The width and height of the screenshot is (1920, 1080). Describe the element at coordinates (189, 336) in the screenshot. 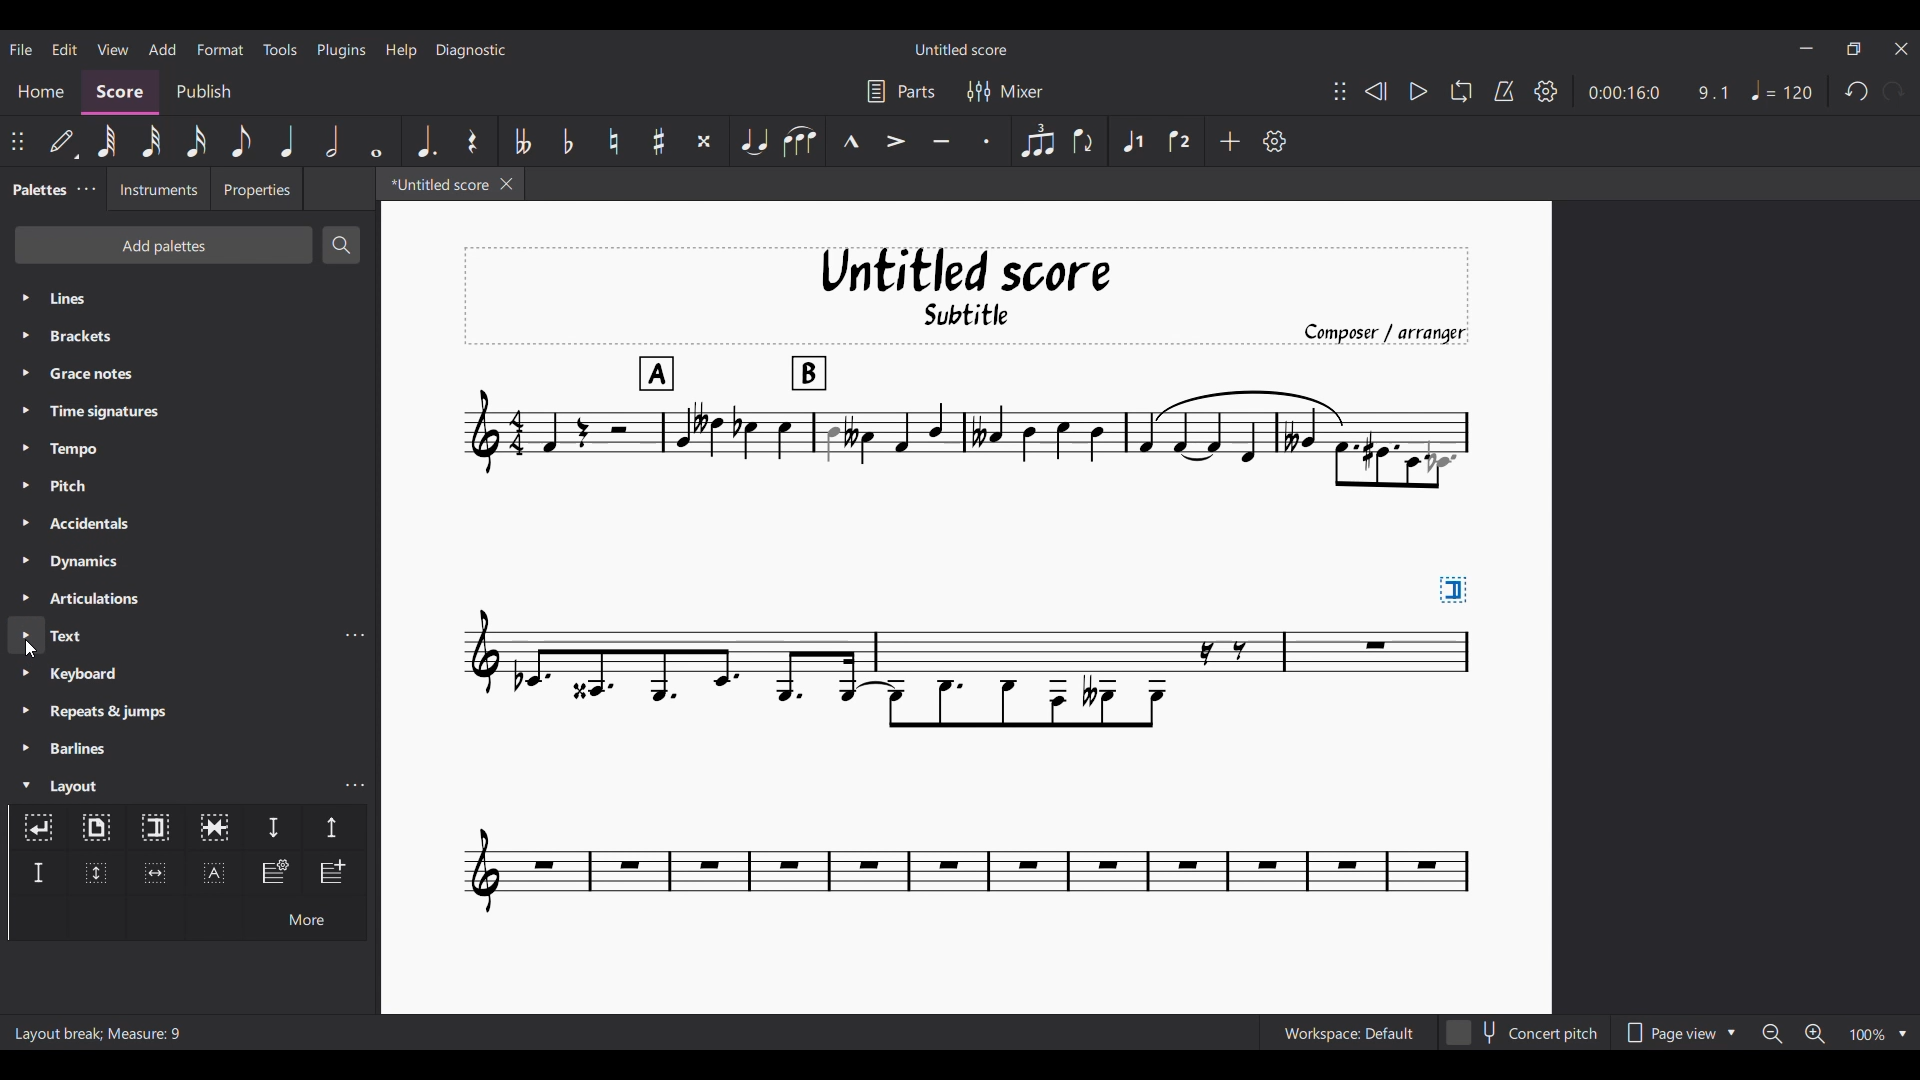

I see `Brackets` at that location.